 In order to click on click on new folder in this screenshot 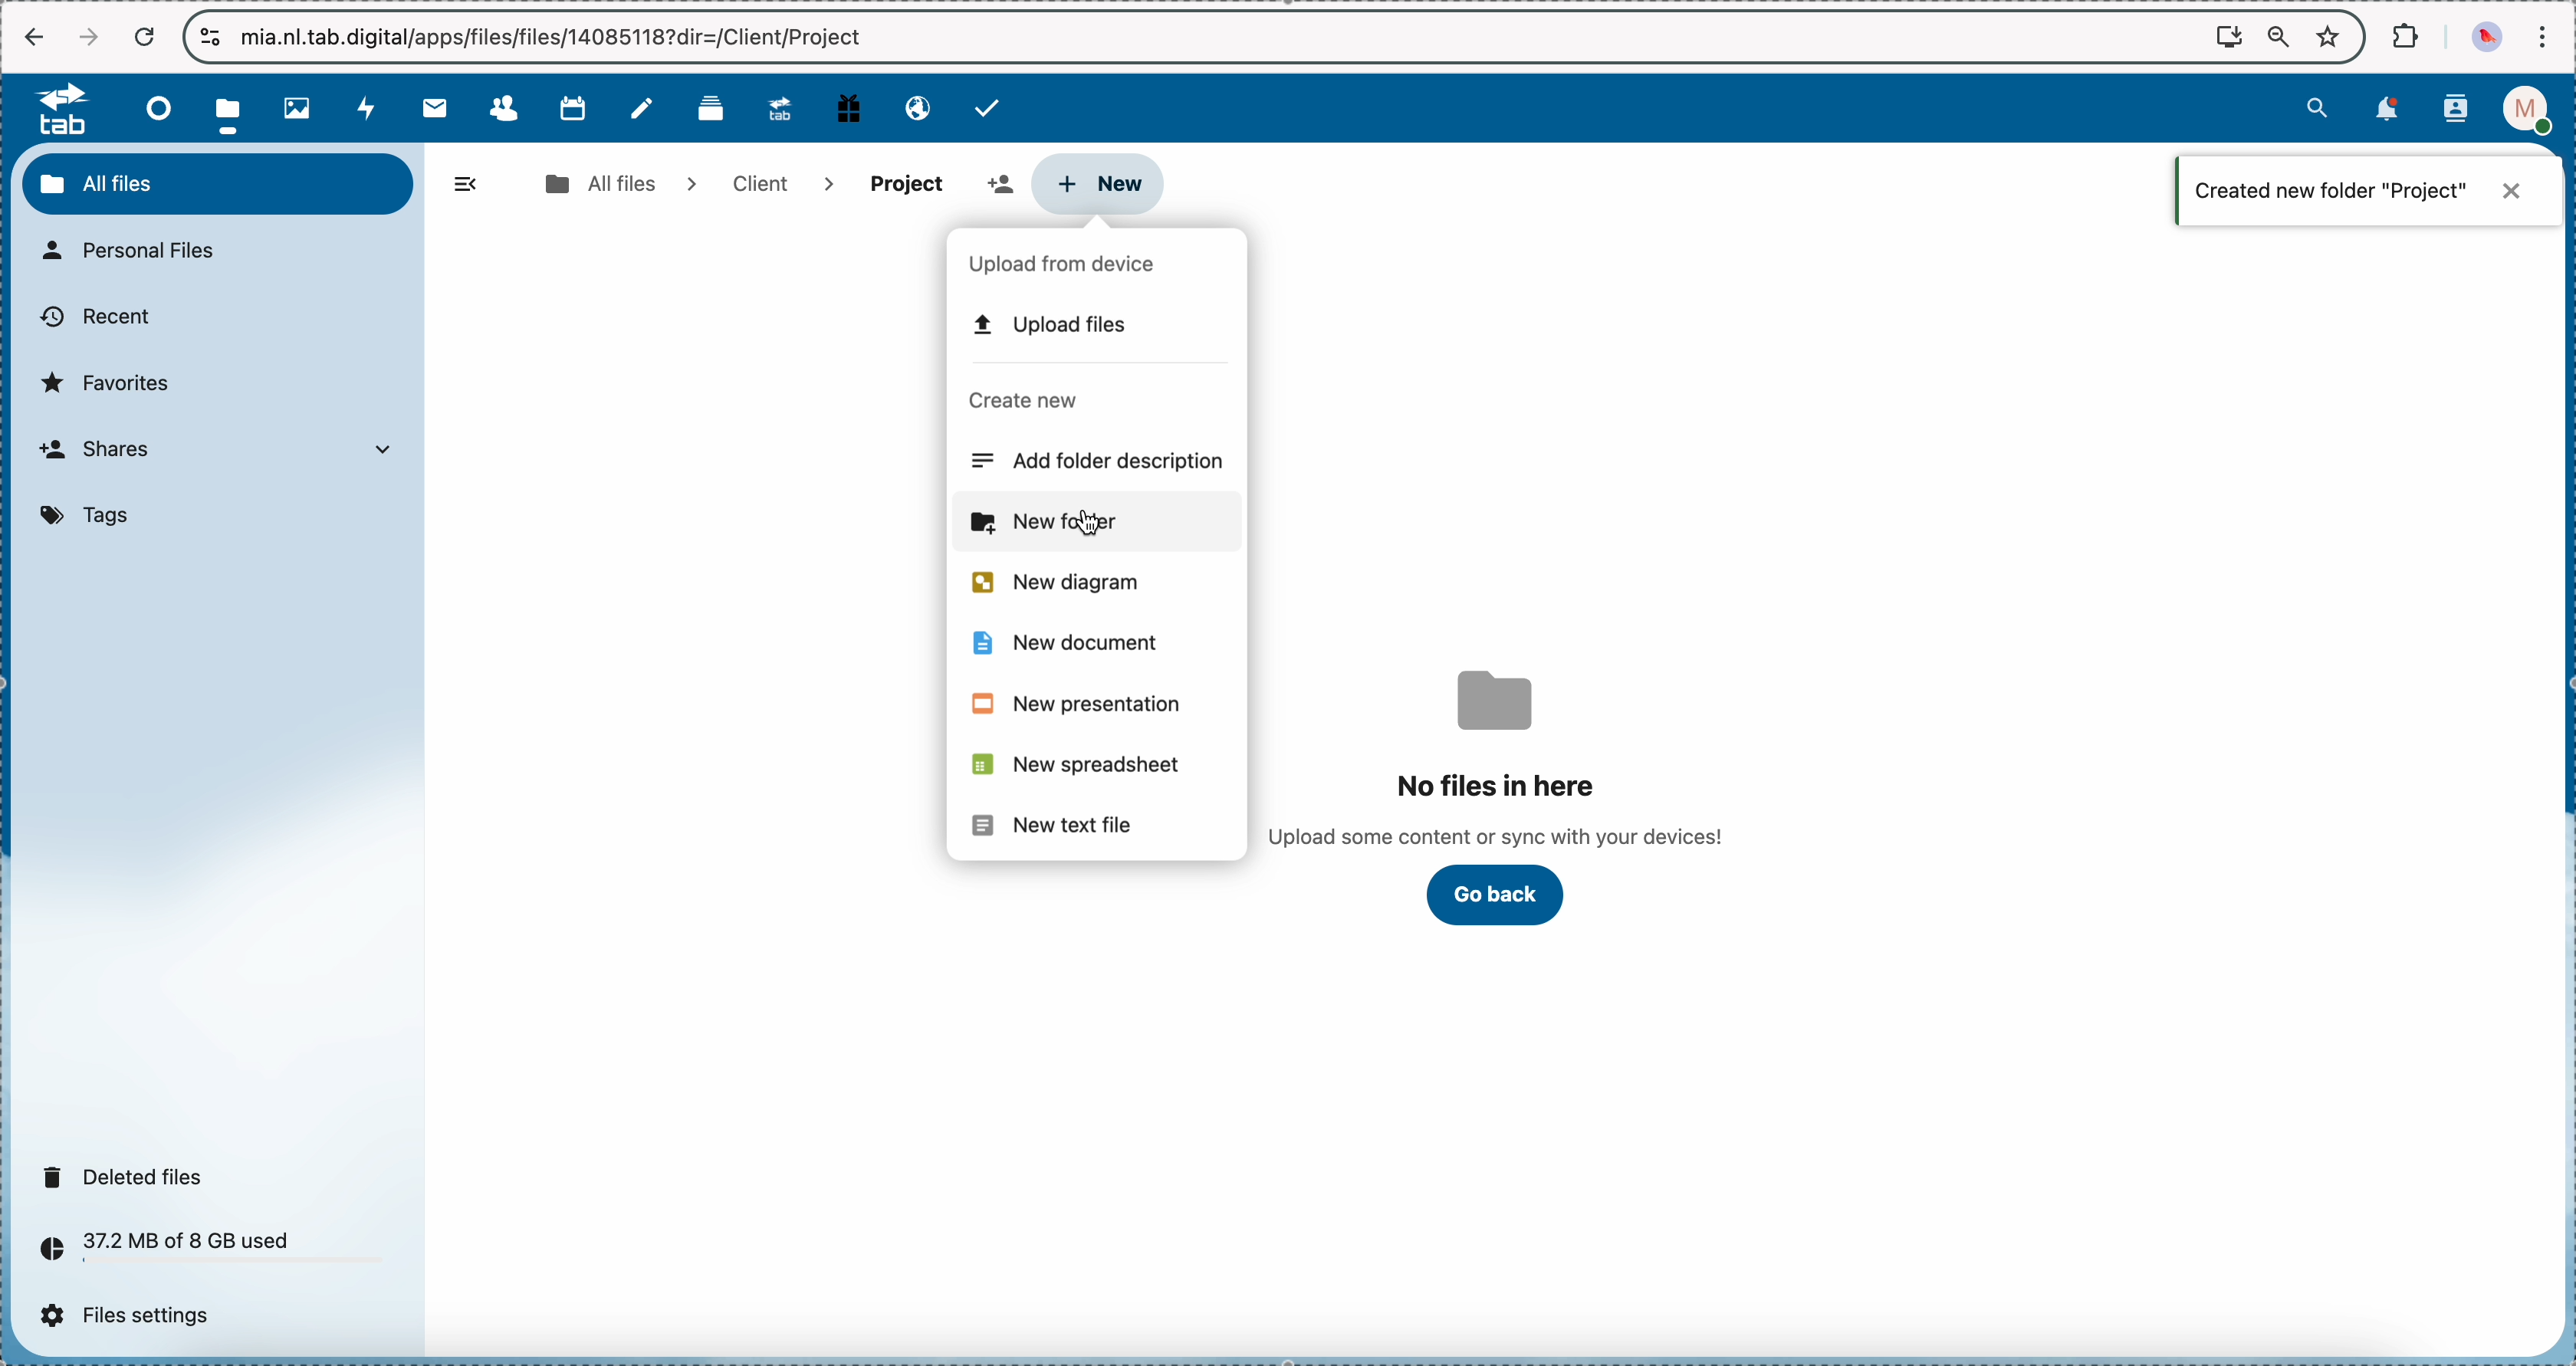, I will do `click(1101, 526)`.